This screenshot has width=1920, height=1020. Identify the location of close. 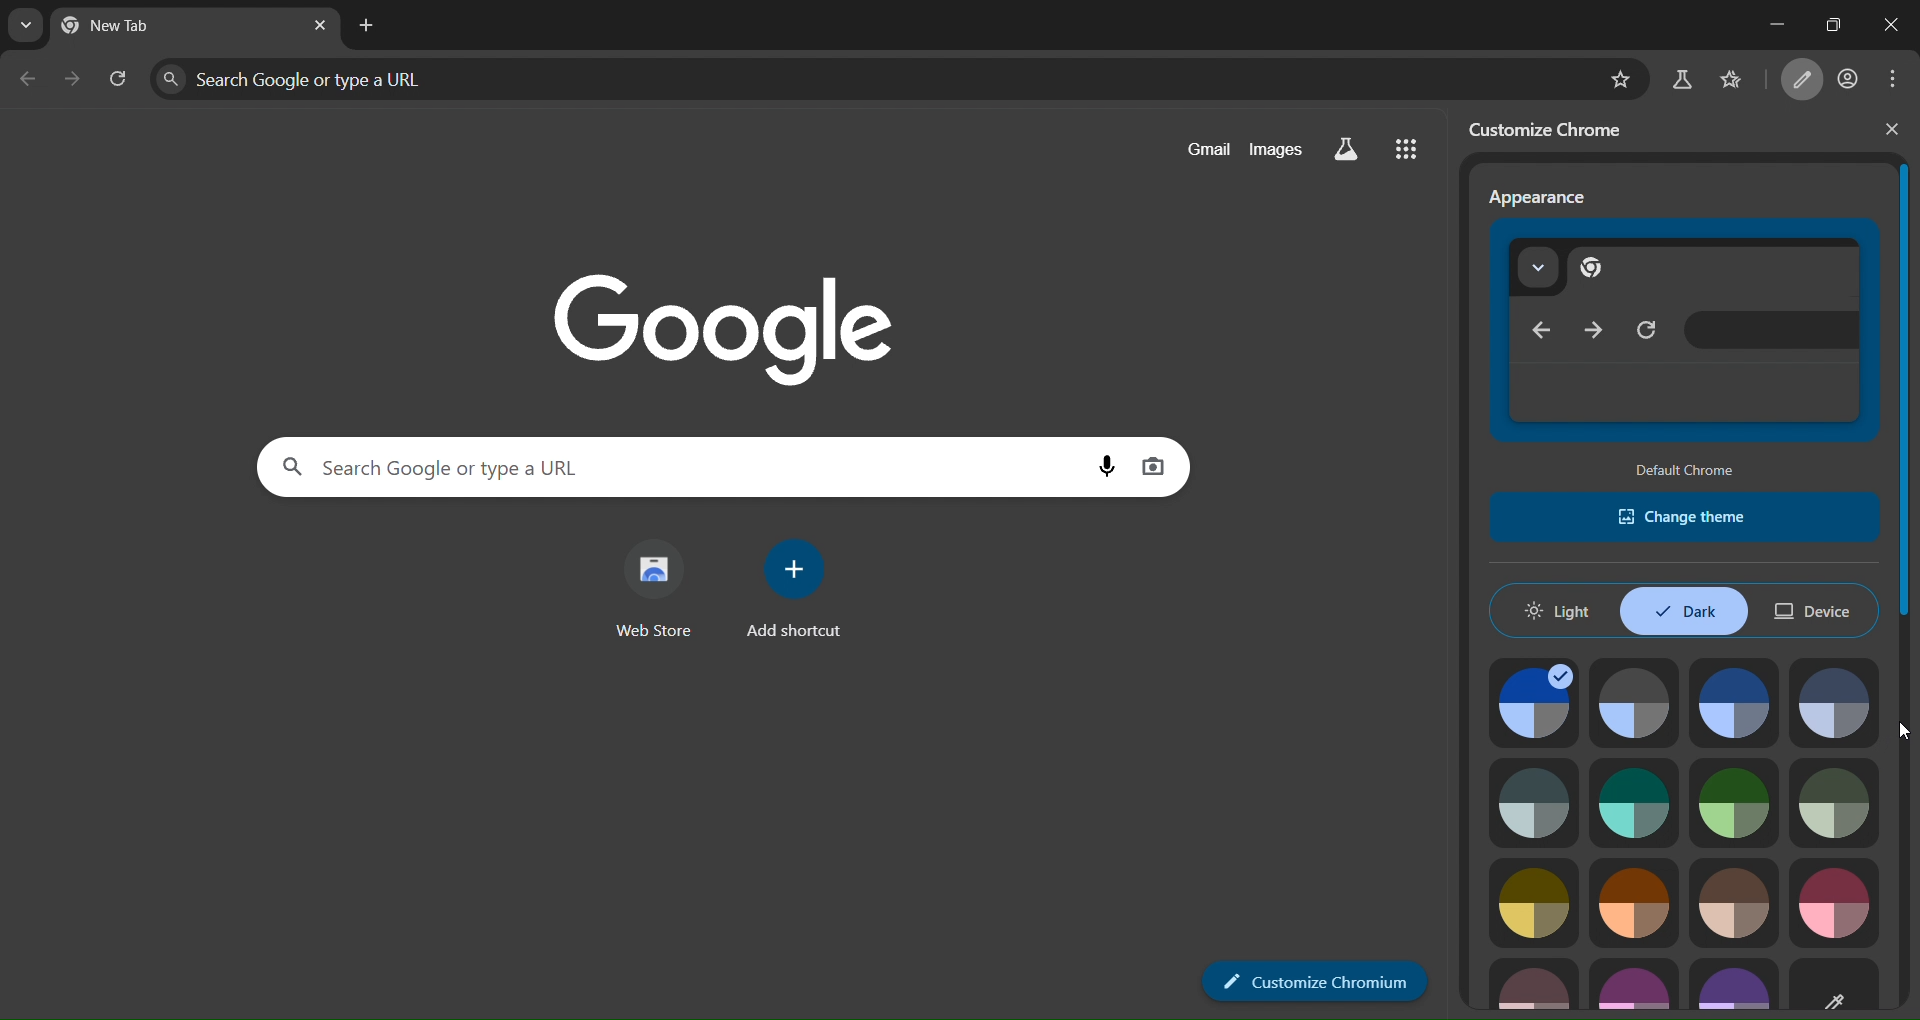
(1892, 129).